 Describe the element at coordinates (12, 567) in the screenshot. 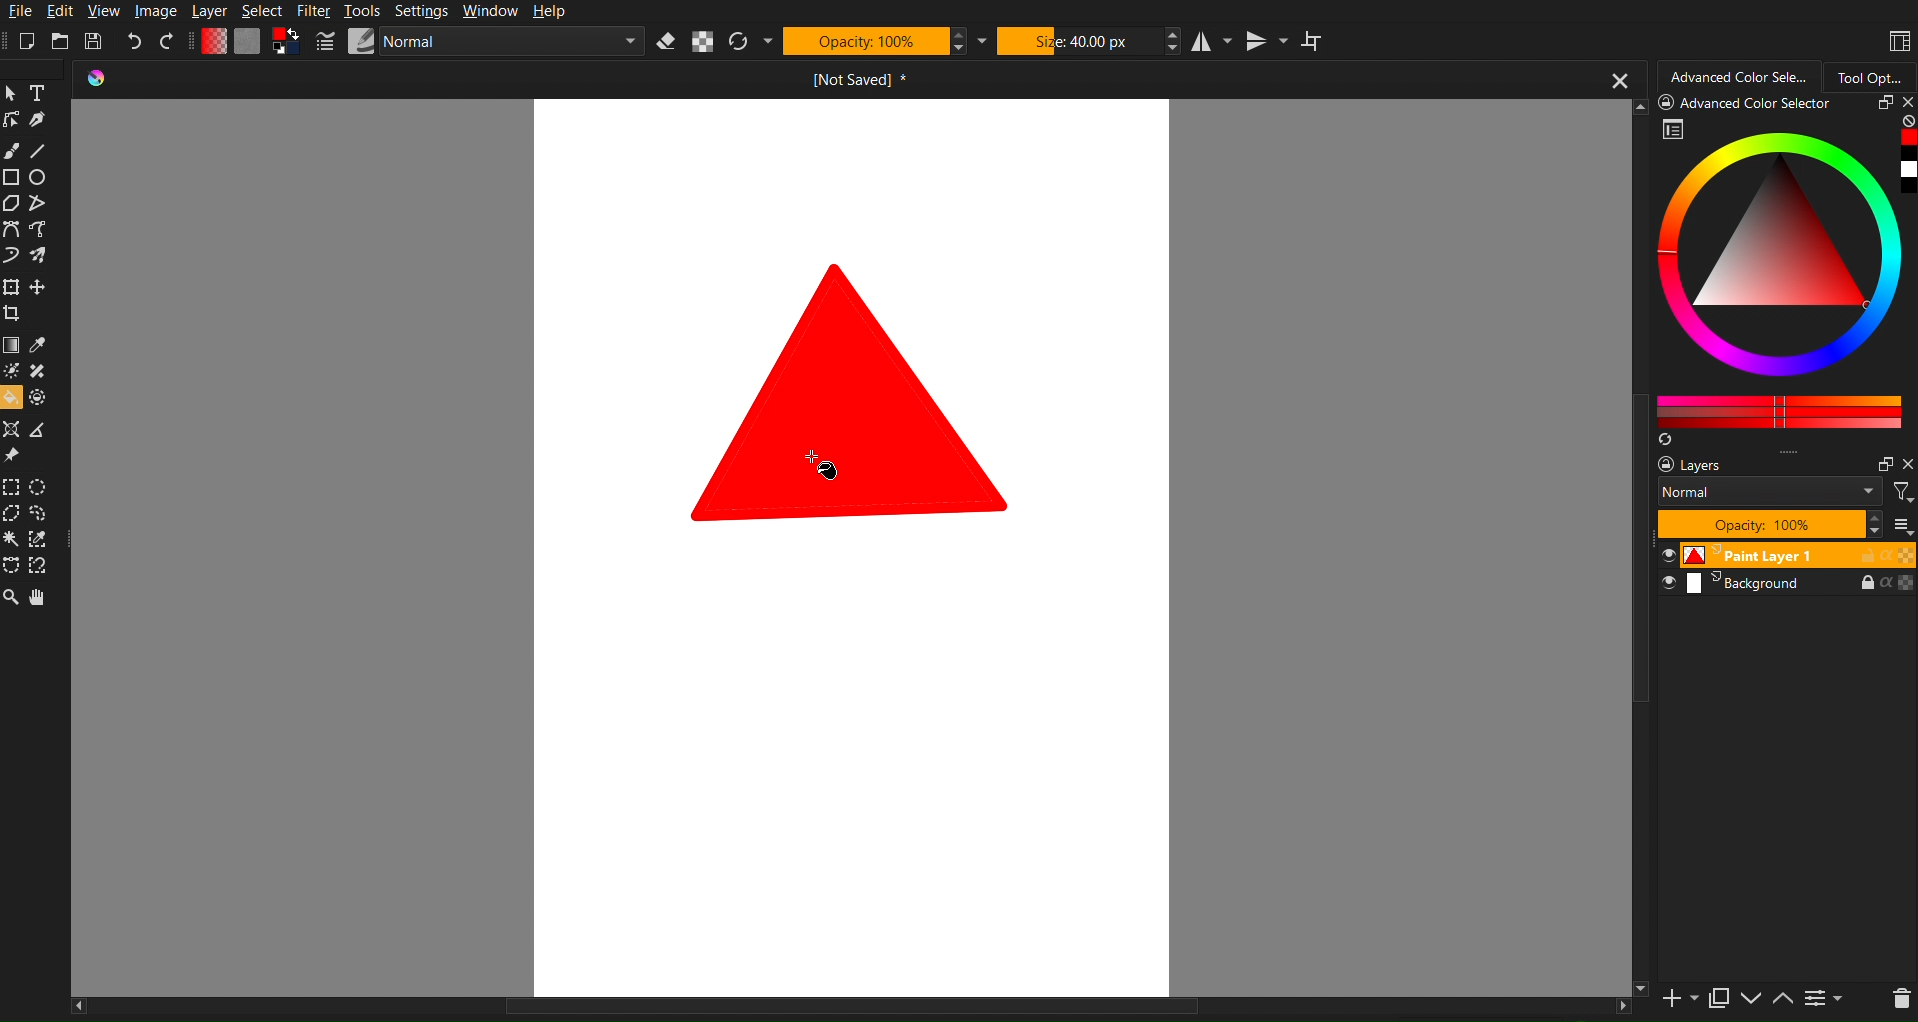

I see `bezier curve Selection Tools` at that location.